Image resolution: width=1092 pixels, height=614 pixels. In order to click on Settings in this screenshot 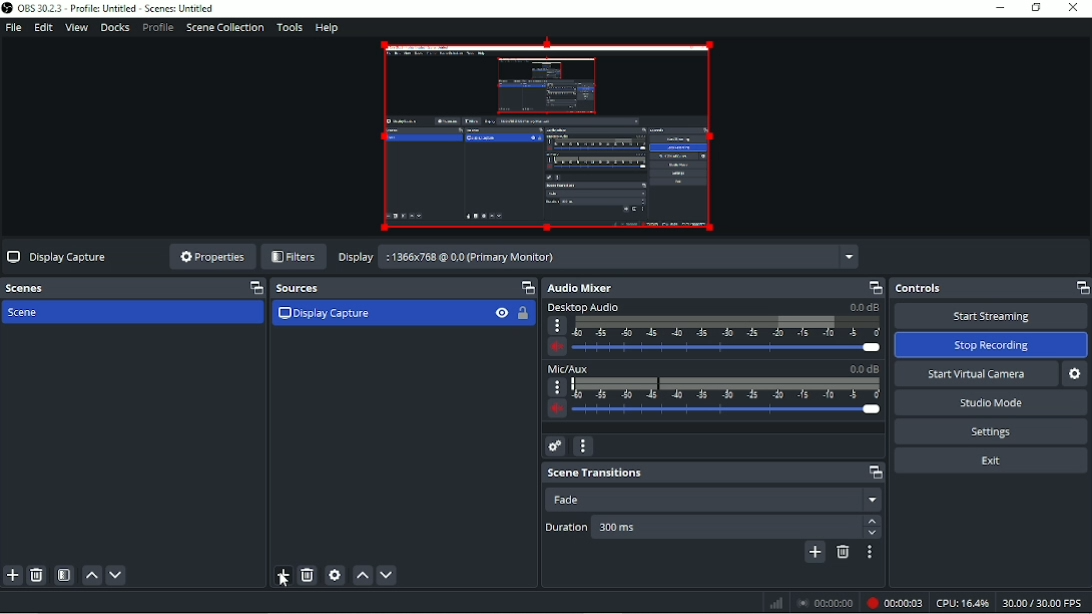, I will do `click(988, 431)`.